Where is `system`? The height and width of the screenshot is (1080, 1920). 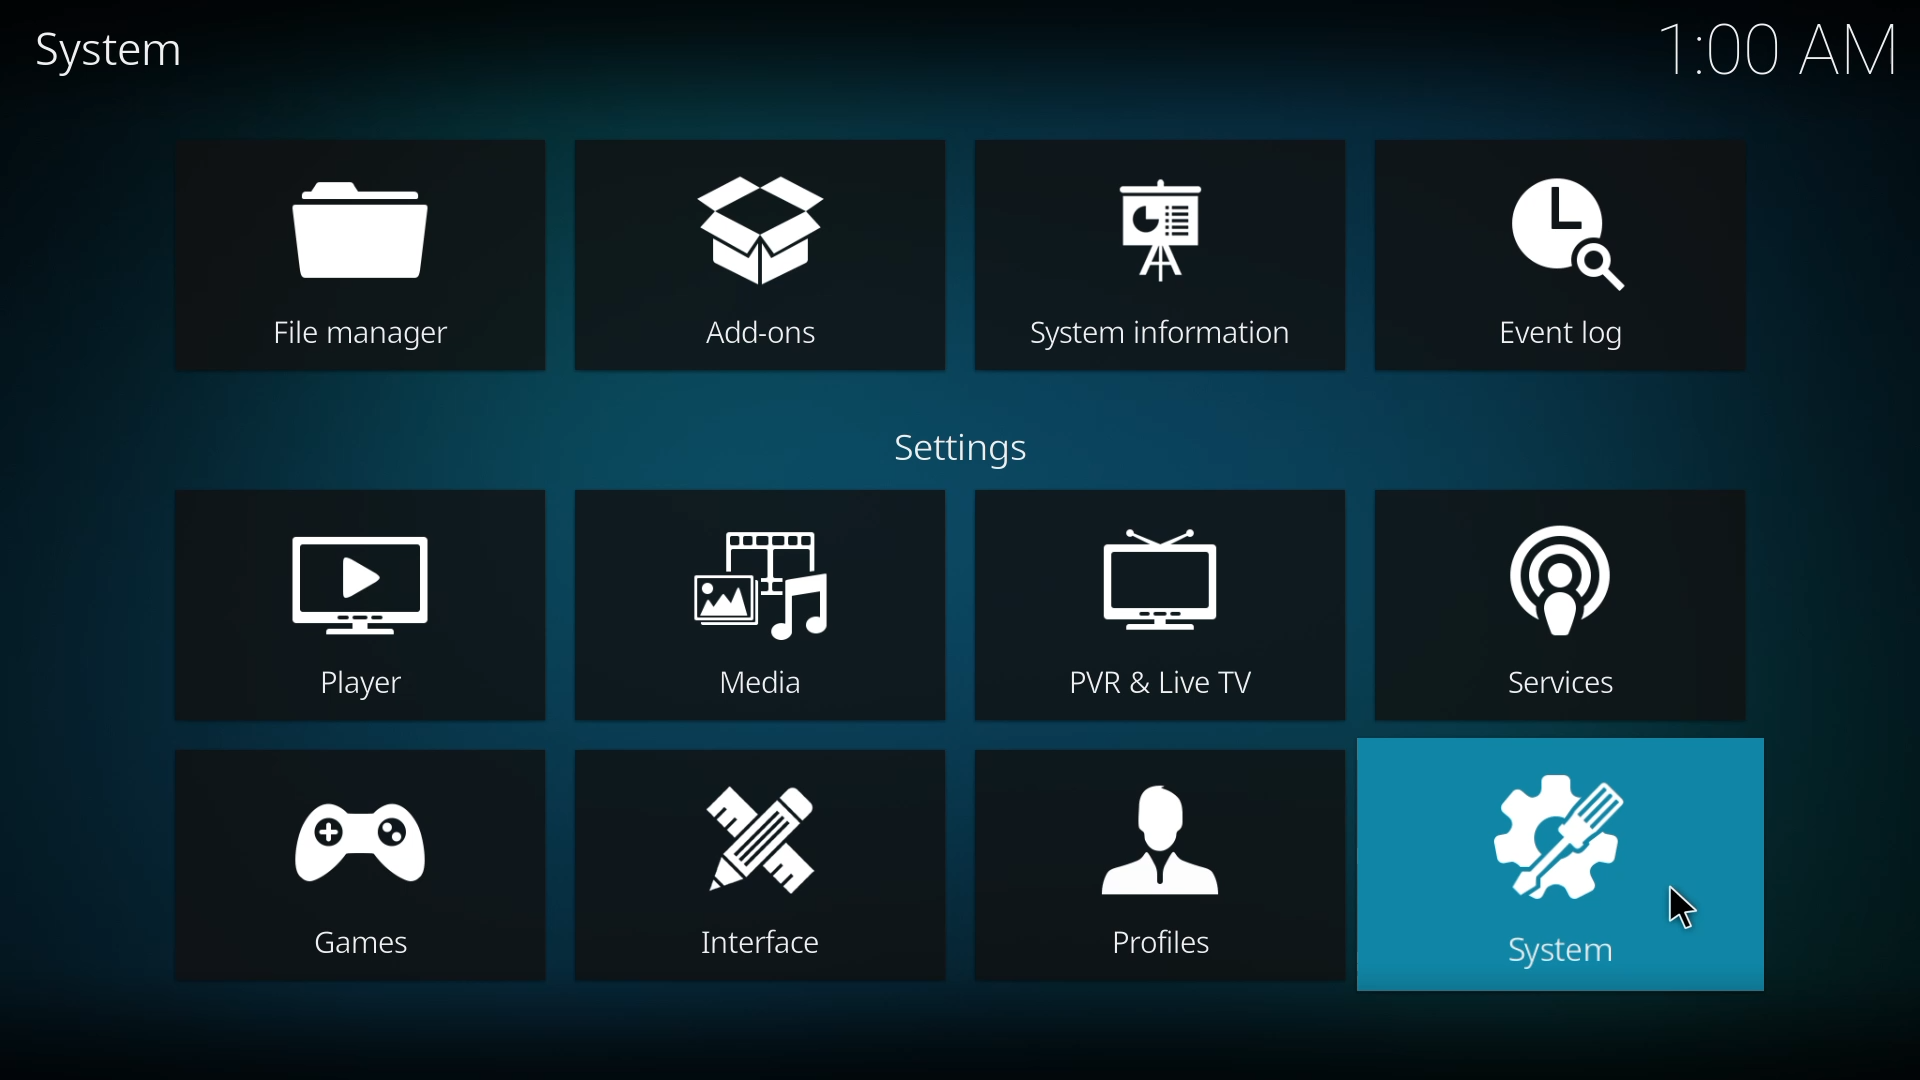 system is located at coordinates (108, 47).